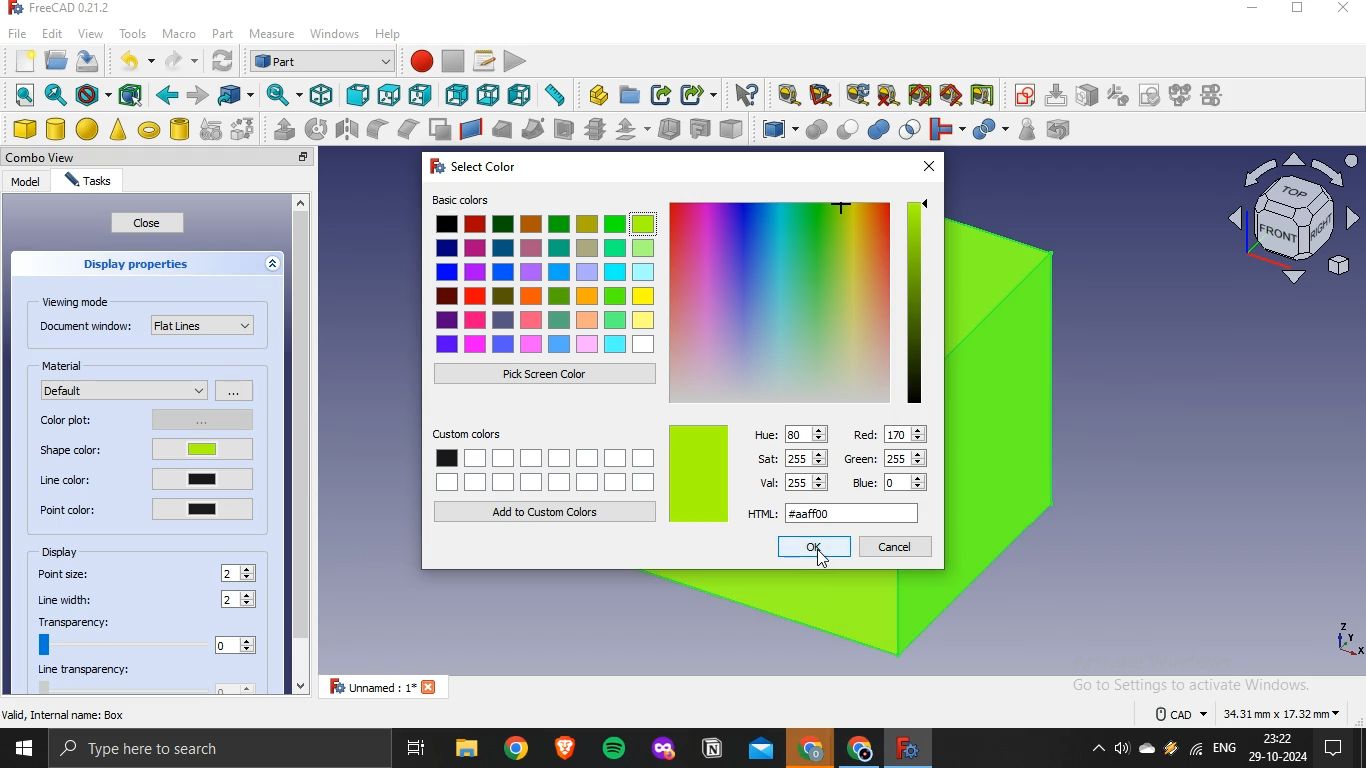 Image resolution: width=1366 pixels, height=768 pixels. I want to click on create primitive, so click(211, 129).